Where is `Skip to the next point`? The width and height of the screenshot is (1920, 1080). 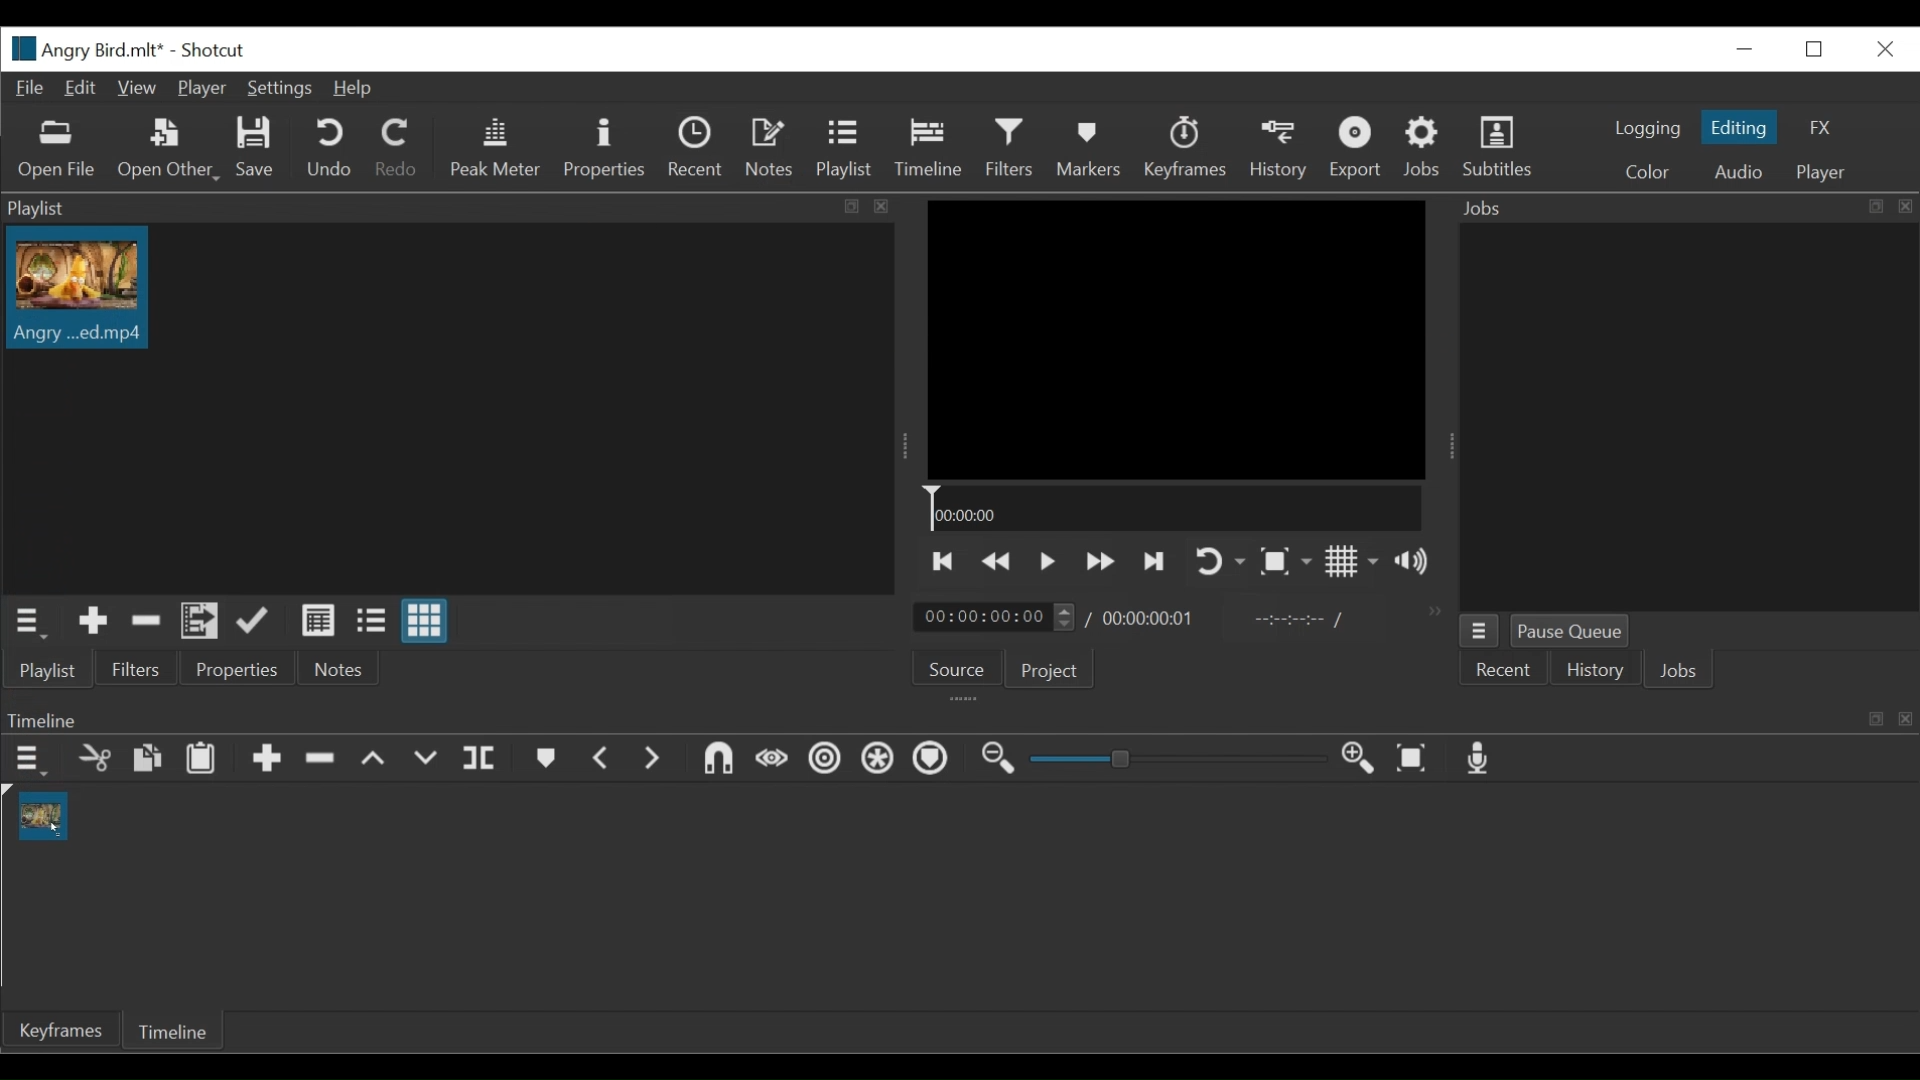 Skip to the next point is located at coordinates (1156, 562).